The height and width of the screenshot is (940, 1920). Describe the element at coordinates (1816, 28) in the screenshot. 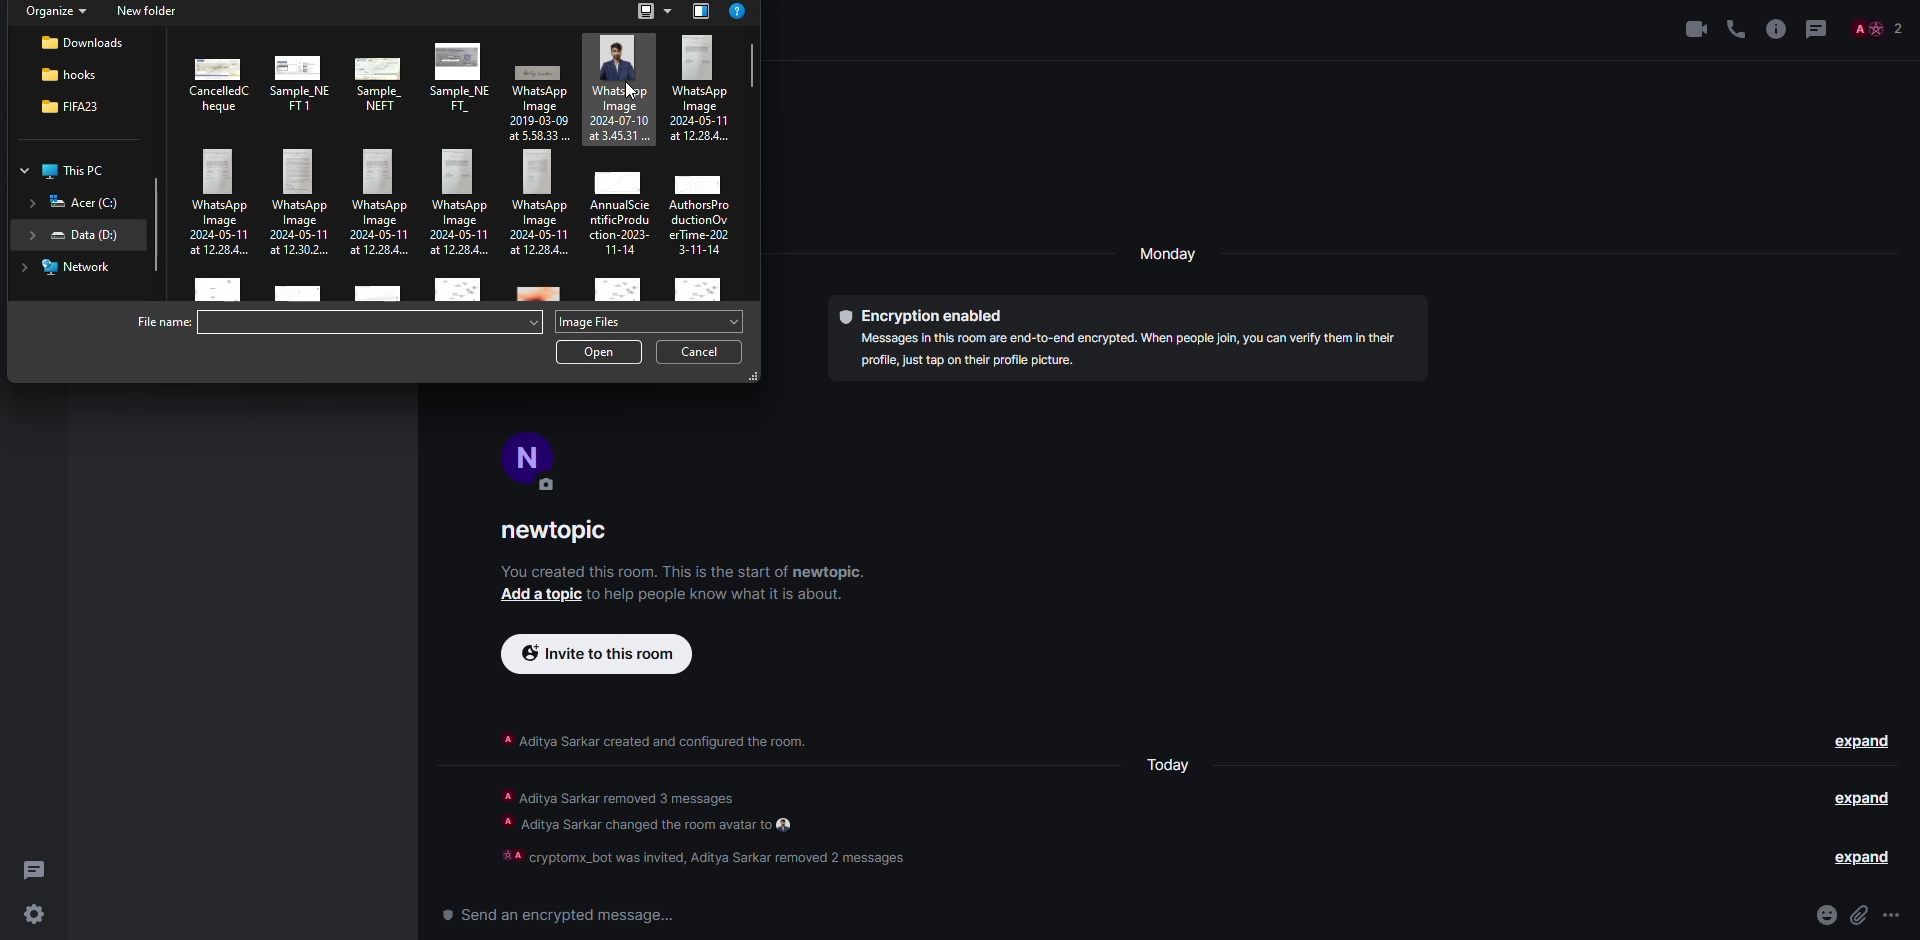

I see `threads` at that location.